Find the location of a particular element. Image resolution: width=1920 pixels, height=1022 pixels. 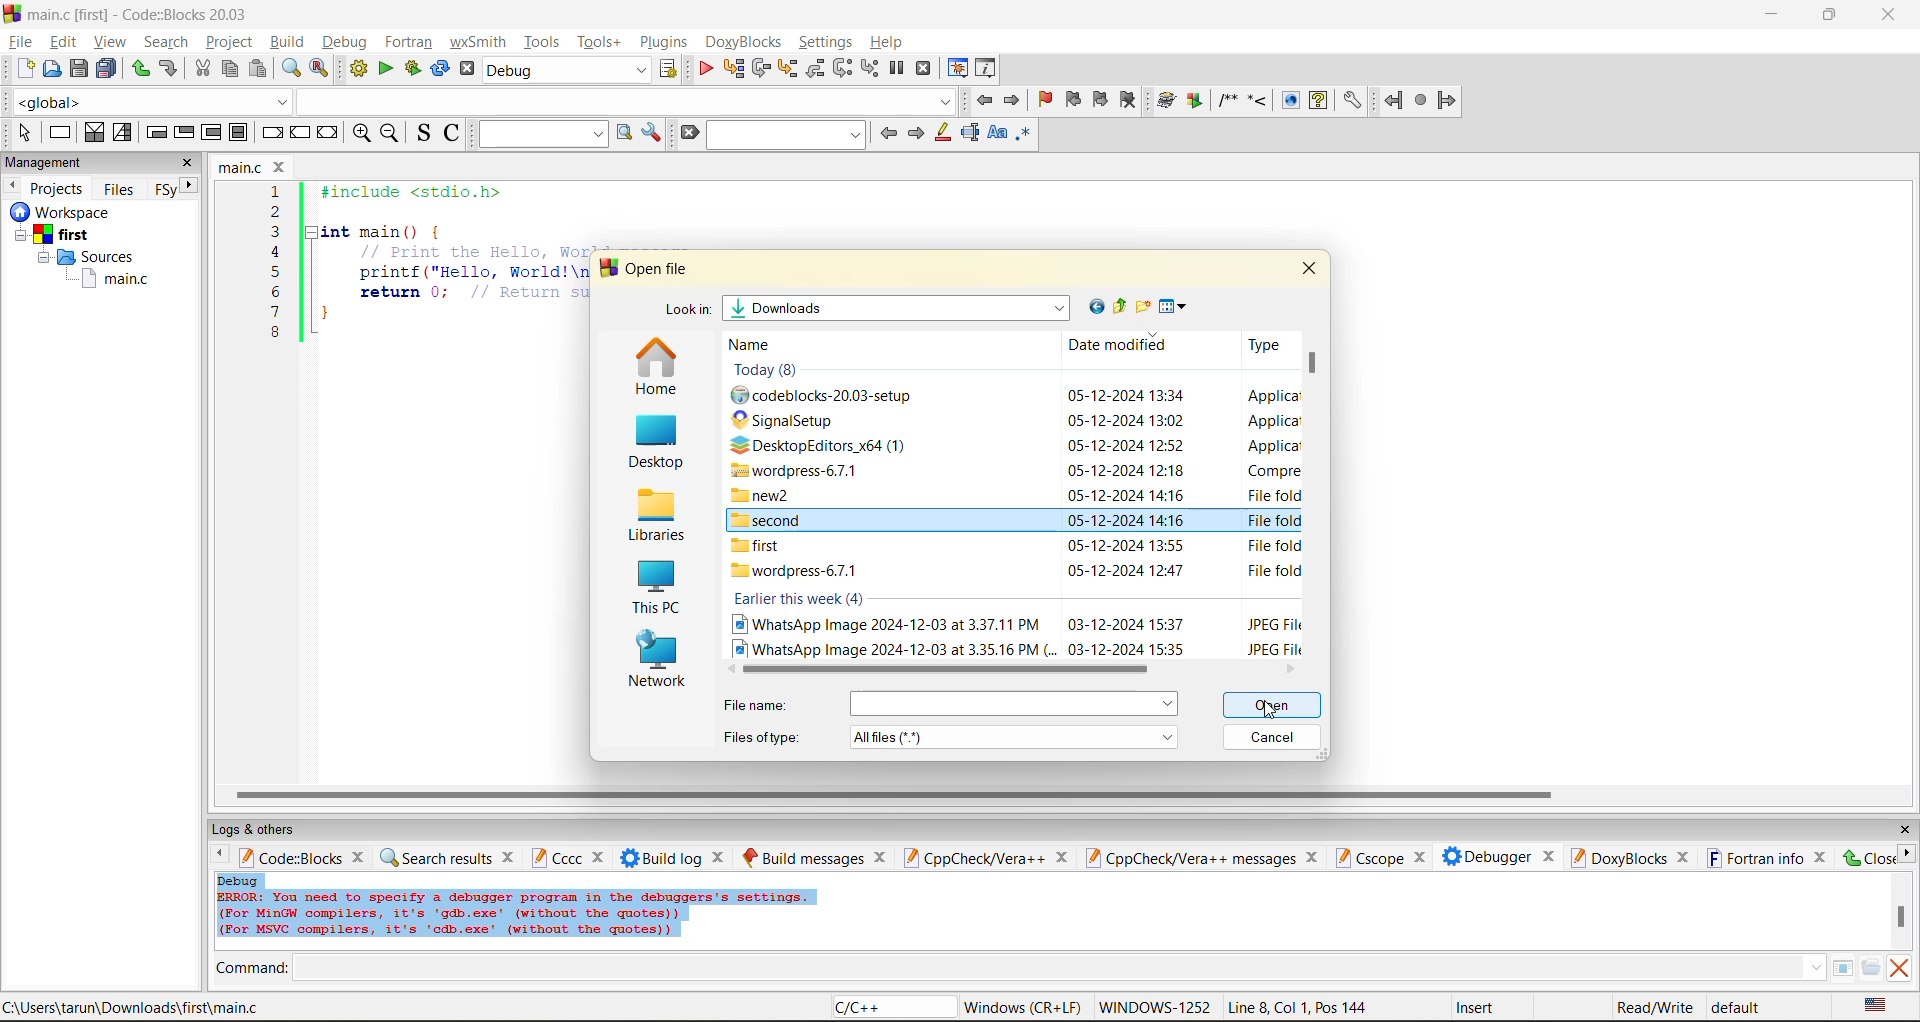

selection is located at coordinates (123, 133).